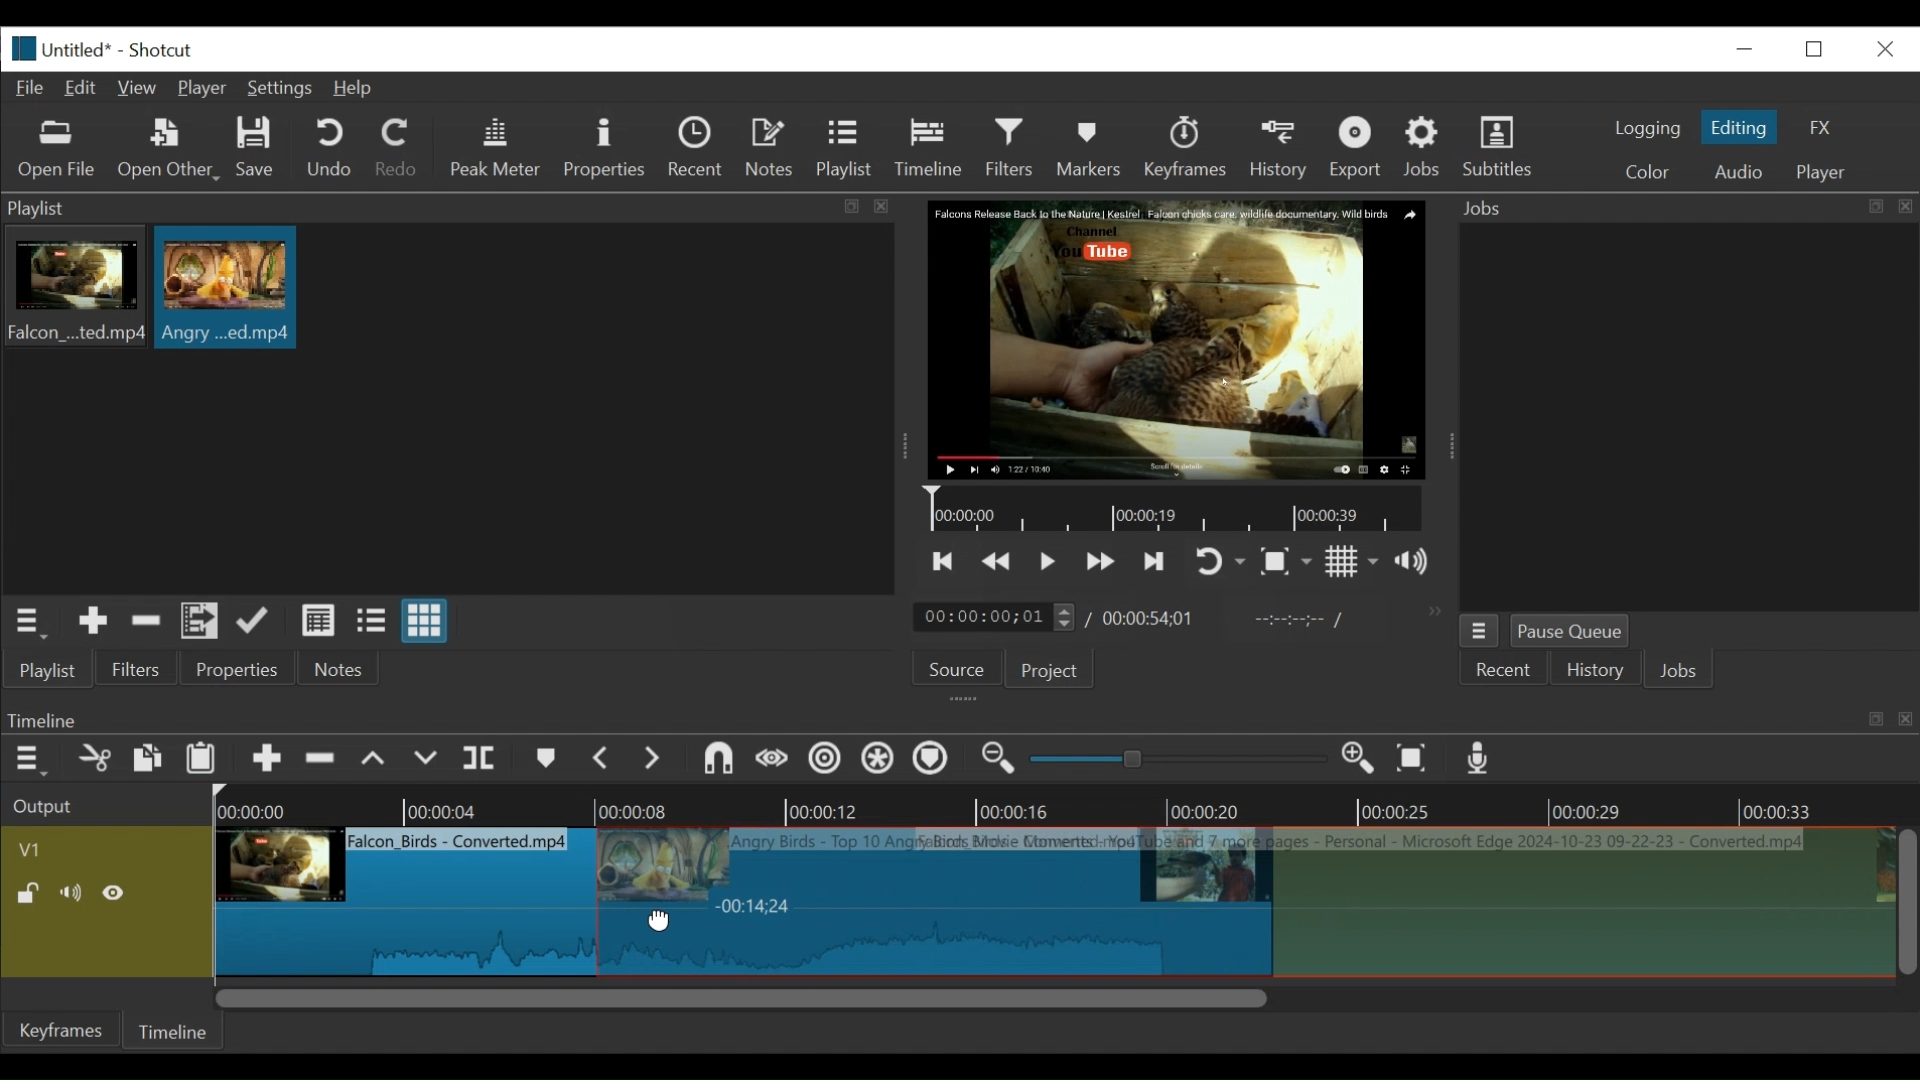 The width and height of the screenshot is (1920, 1080). I want to click on Open Other, so click(170, 150).